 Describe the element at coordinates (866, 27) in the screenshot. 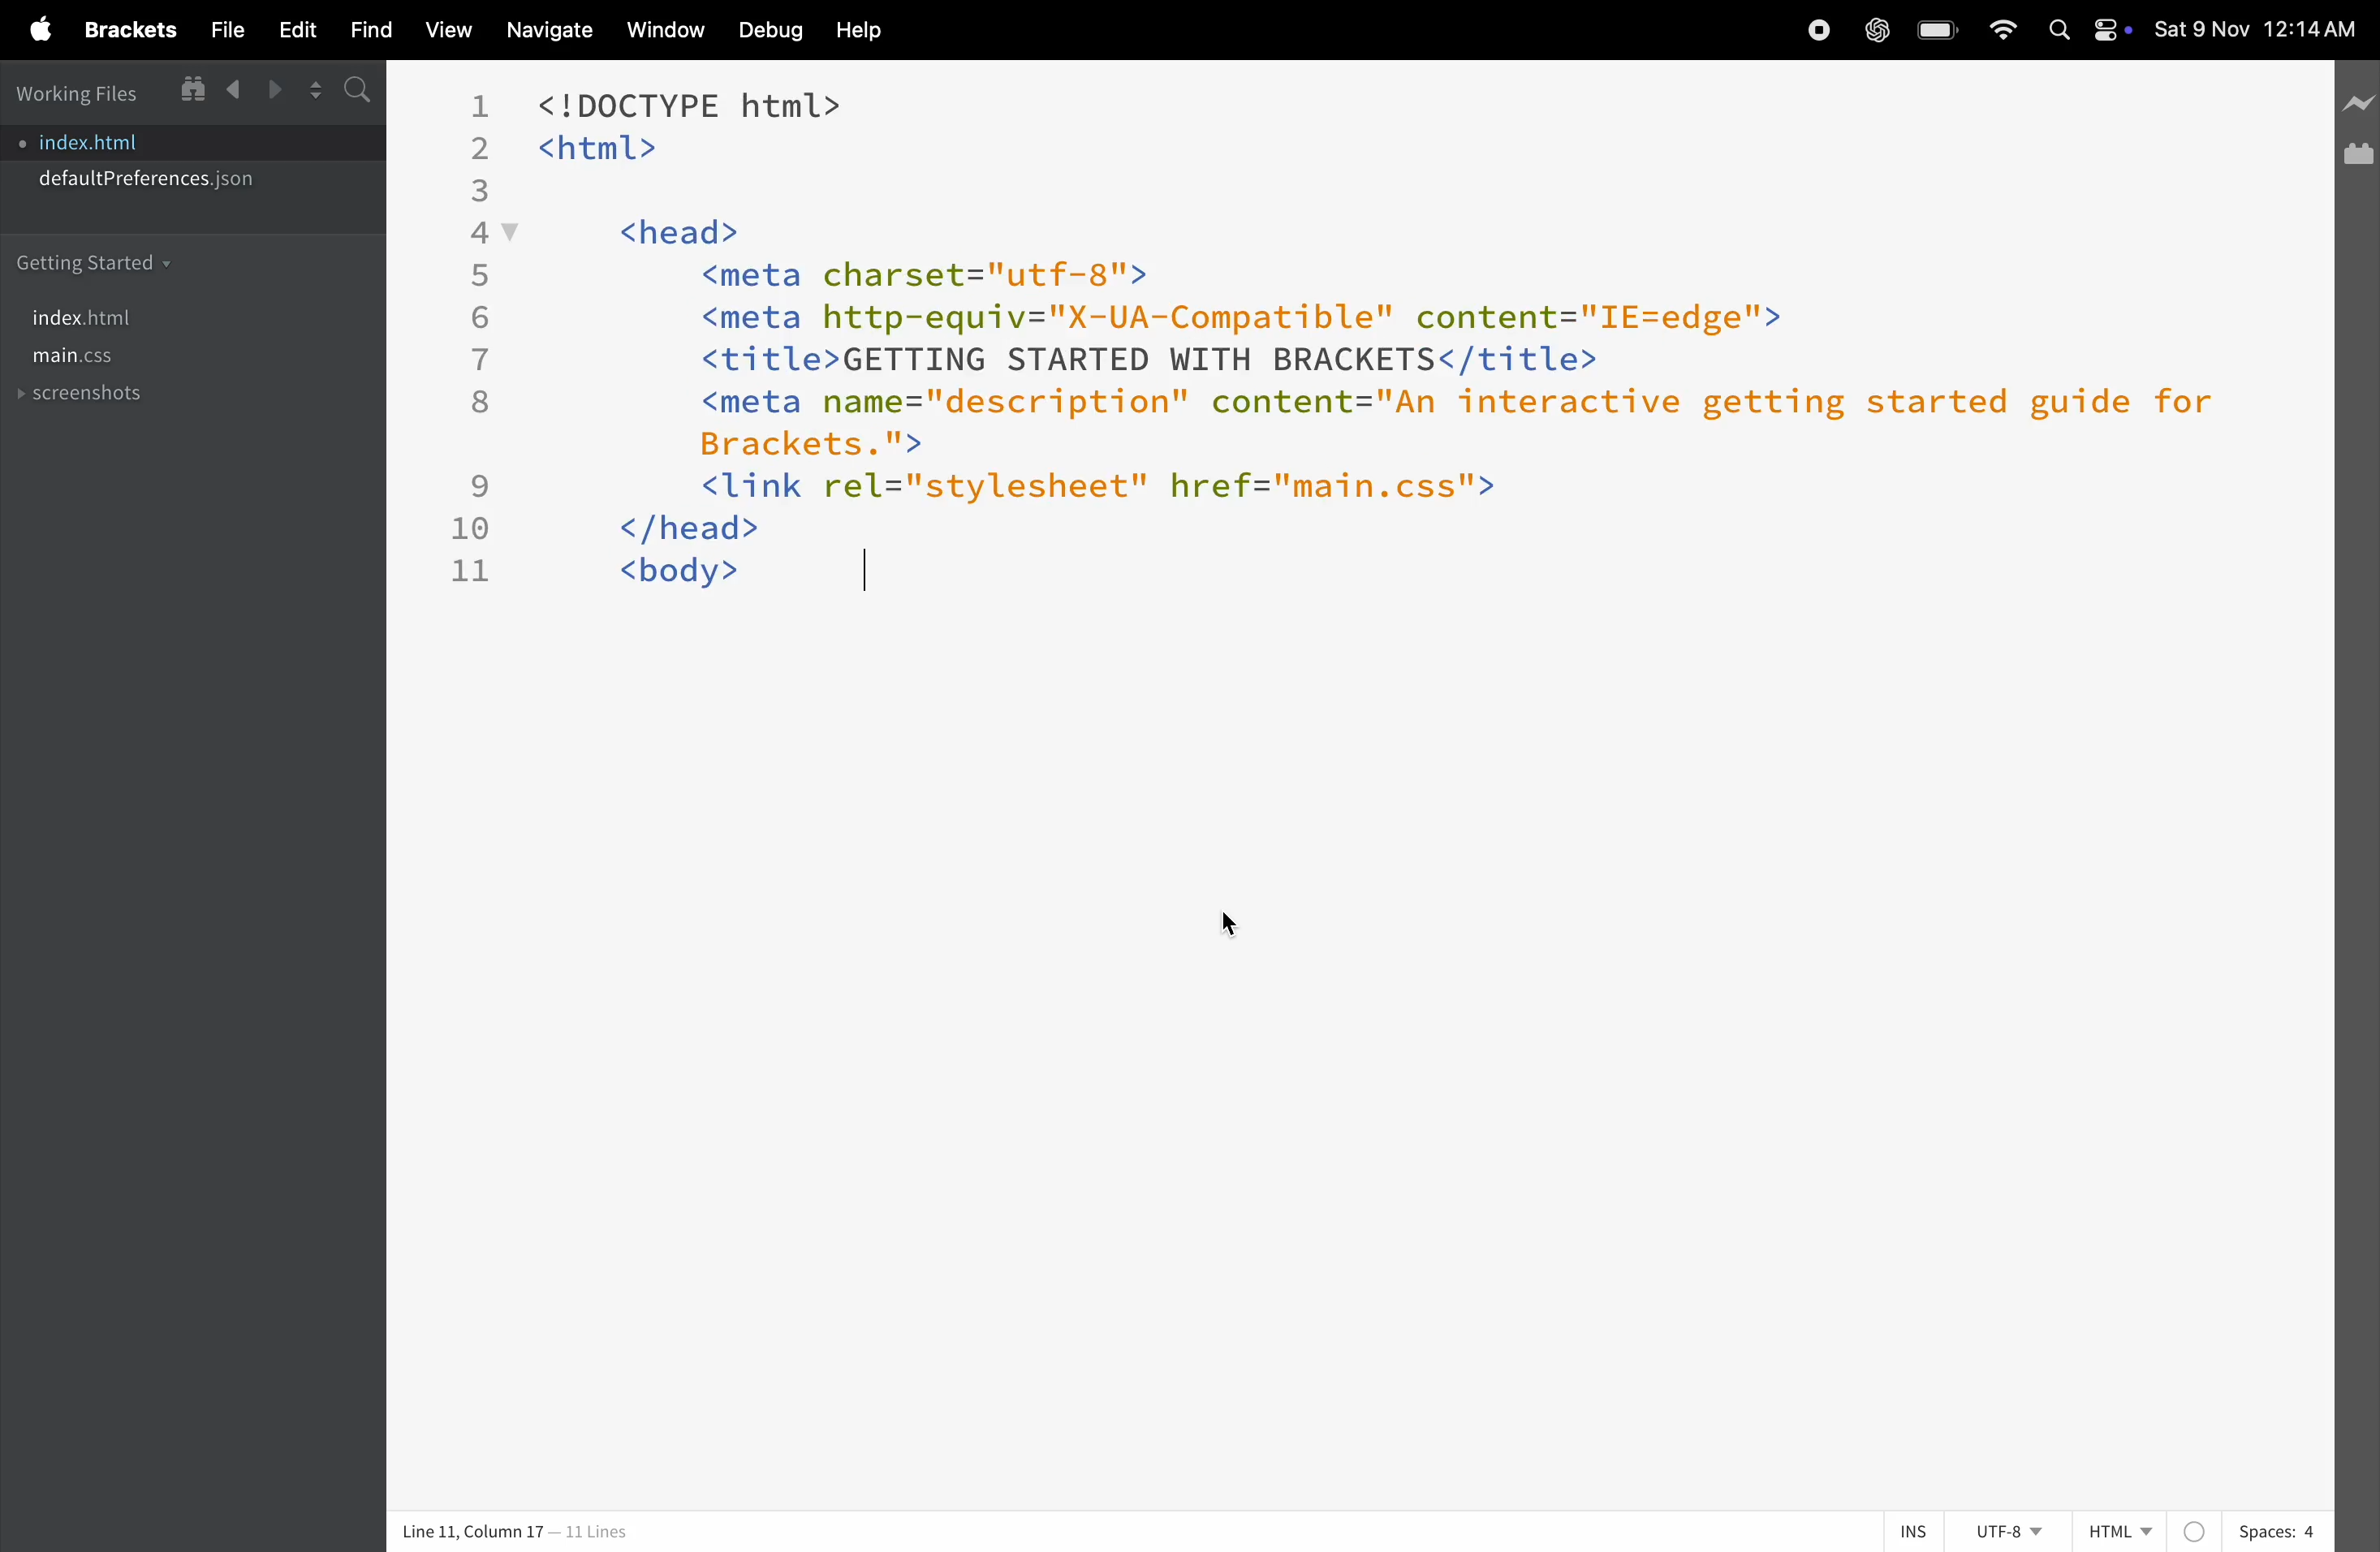

I see `help` at that location.